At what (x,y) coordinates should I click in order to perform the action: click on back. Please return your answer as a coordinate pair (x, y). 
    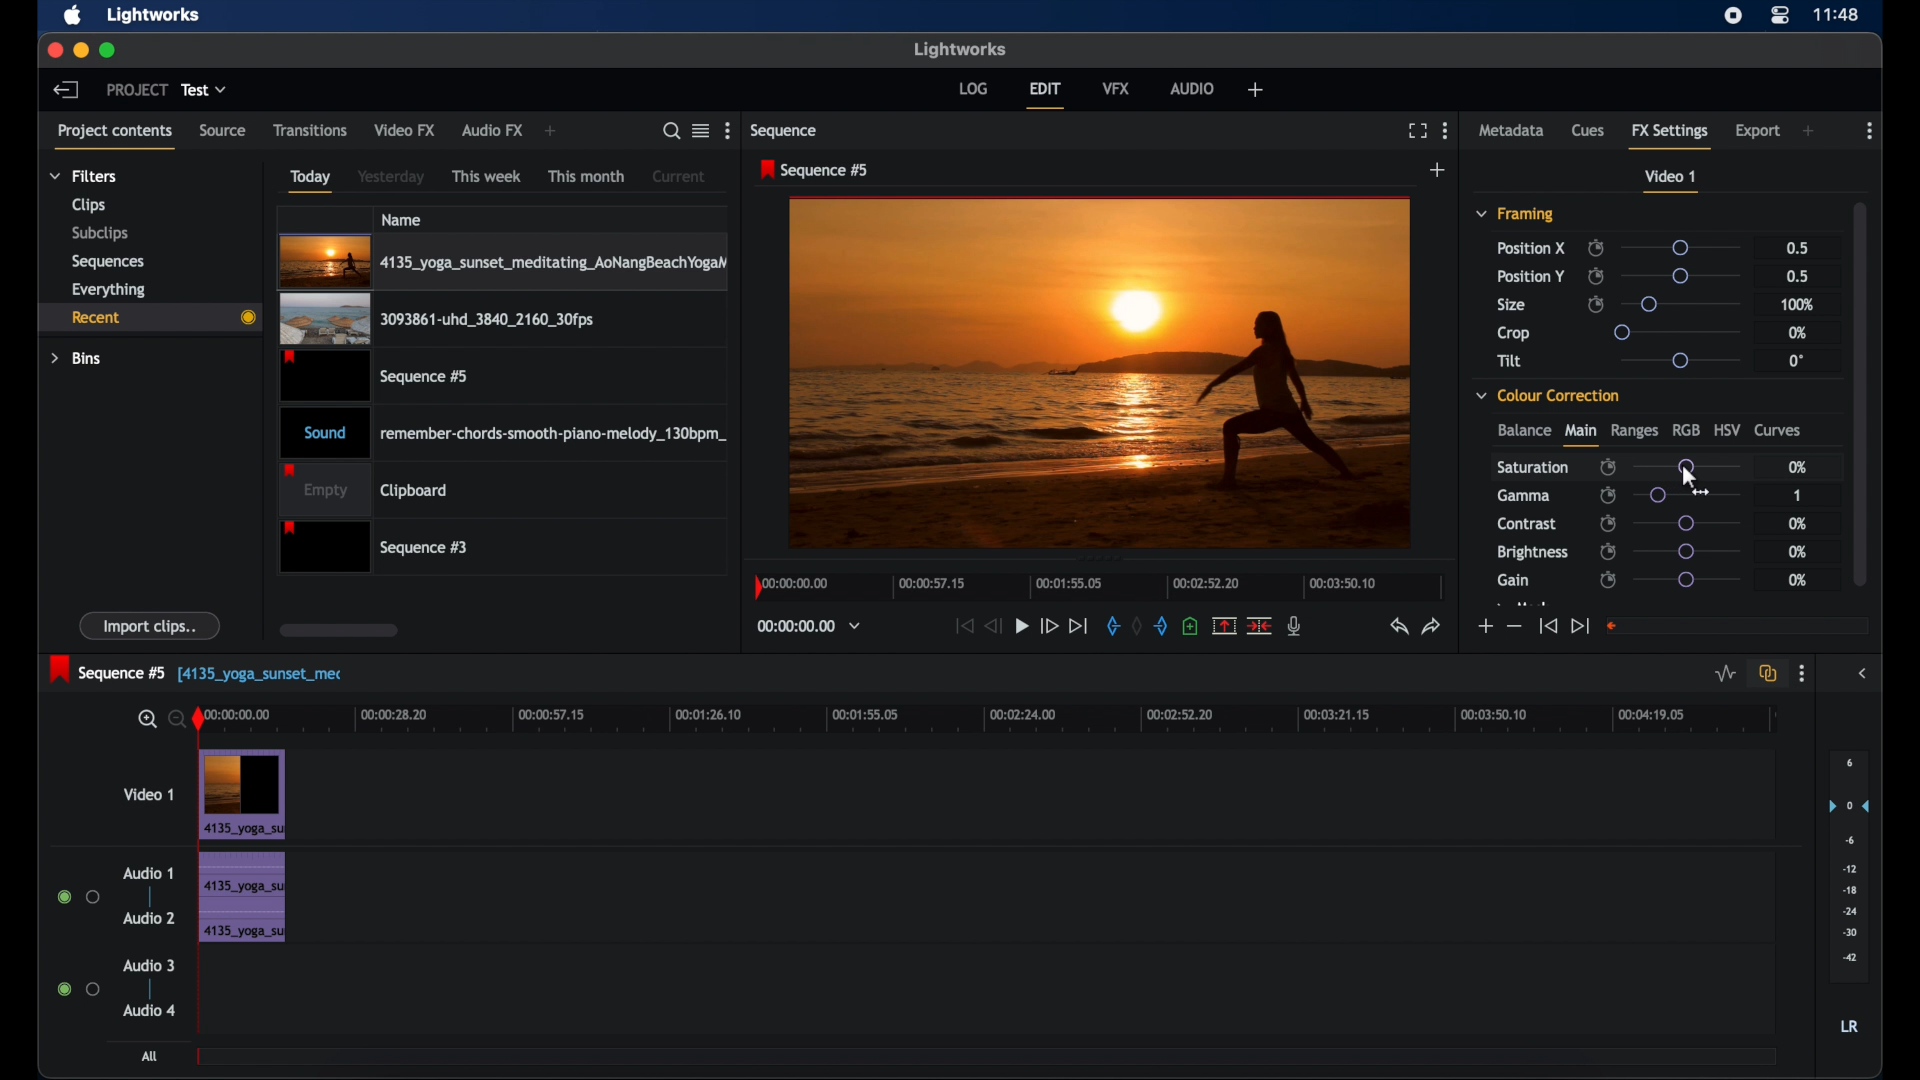
    Looking at the image, I should click on (66, 89).